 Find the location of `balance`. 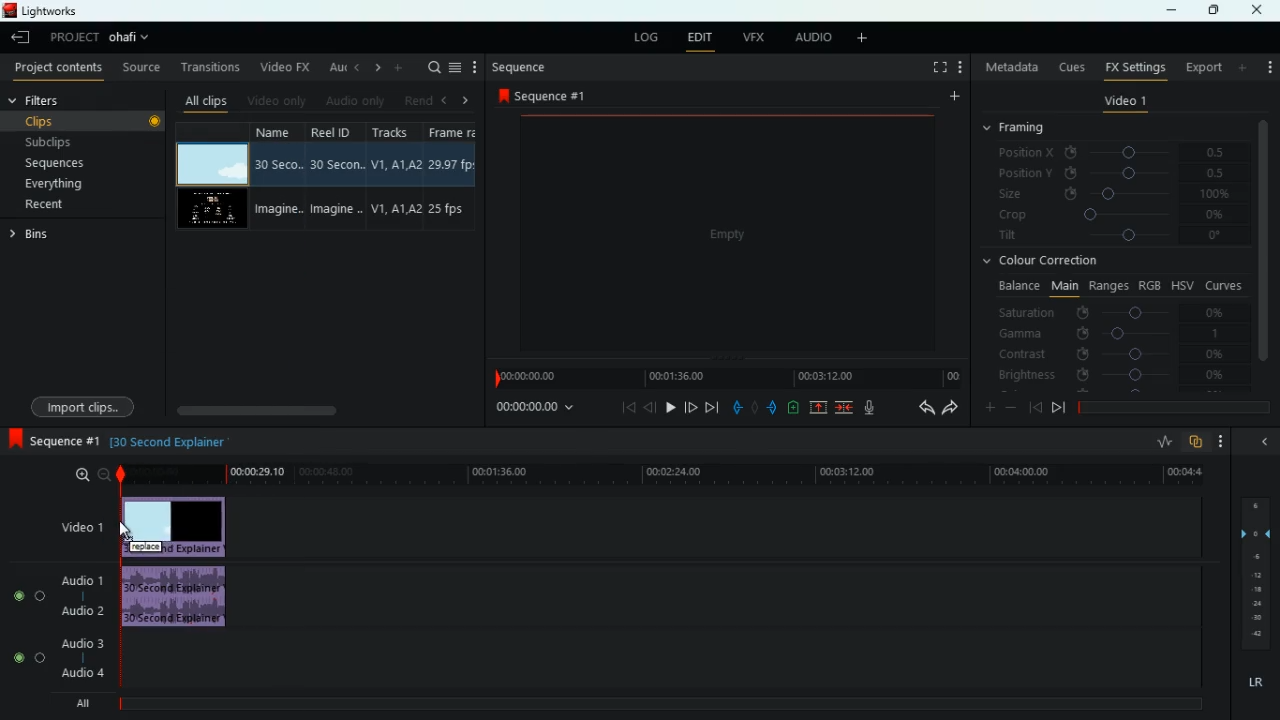

balance is located at coordinates (1016, 286).